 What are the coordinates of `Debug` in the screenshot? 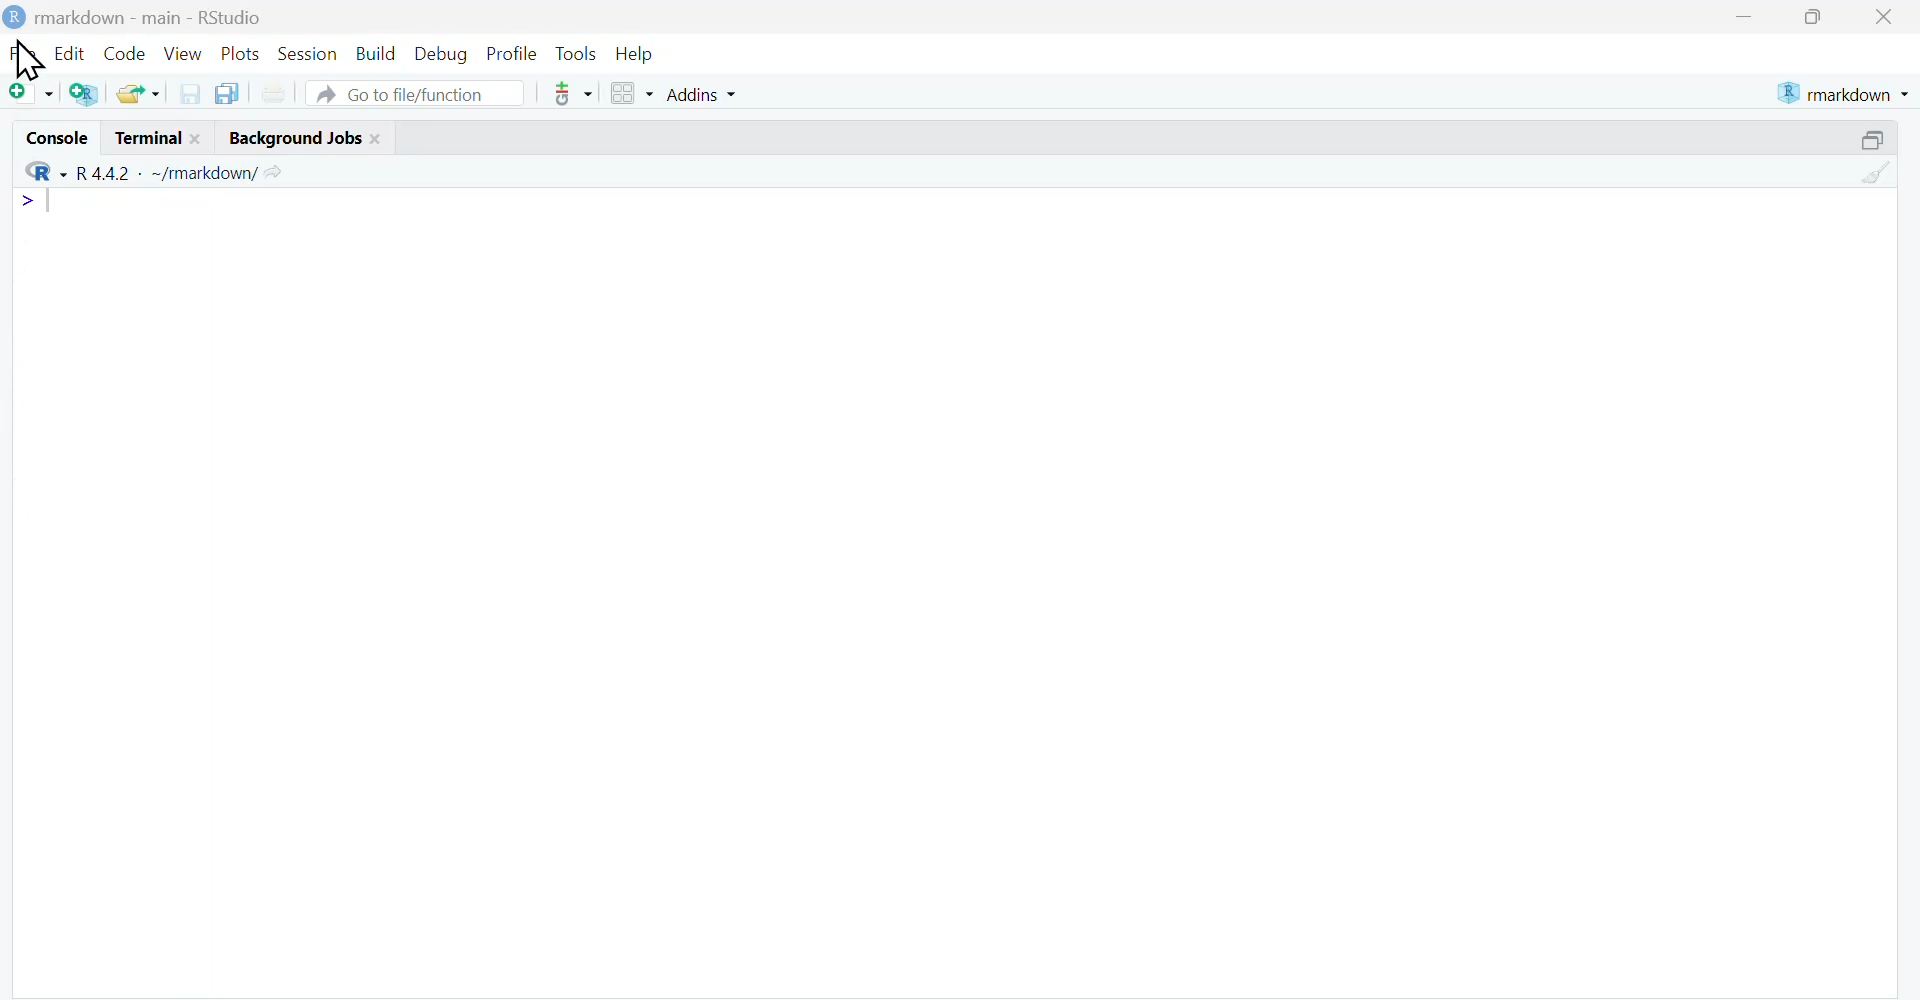 It's located at (440, 55).